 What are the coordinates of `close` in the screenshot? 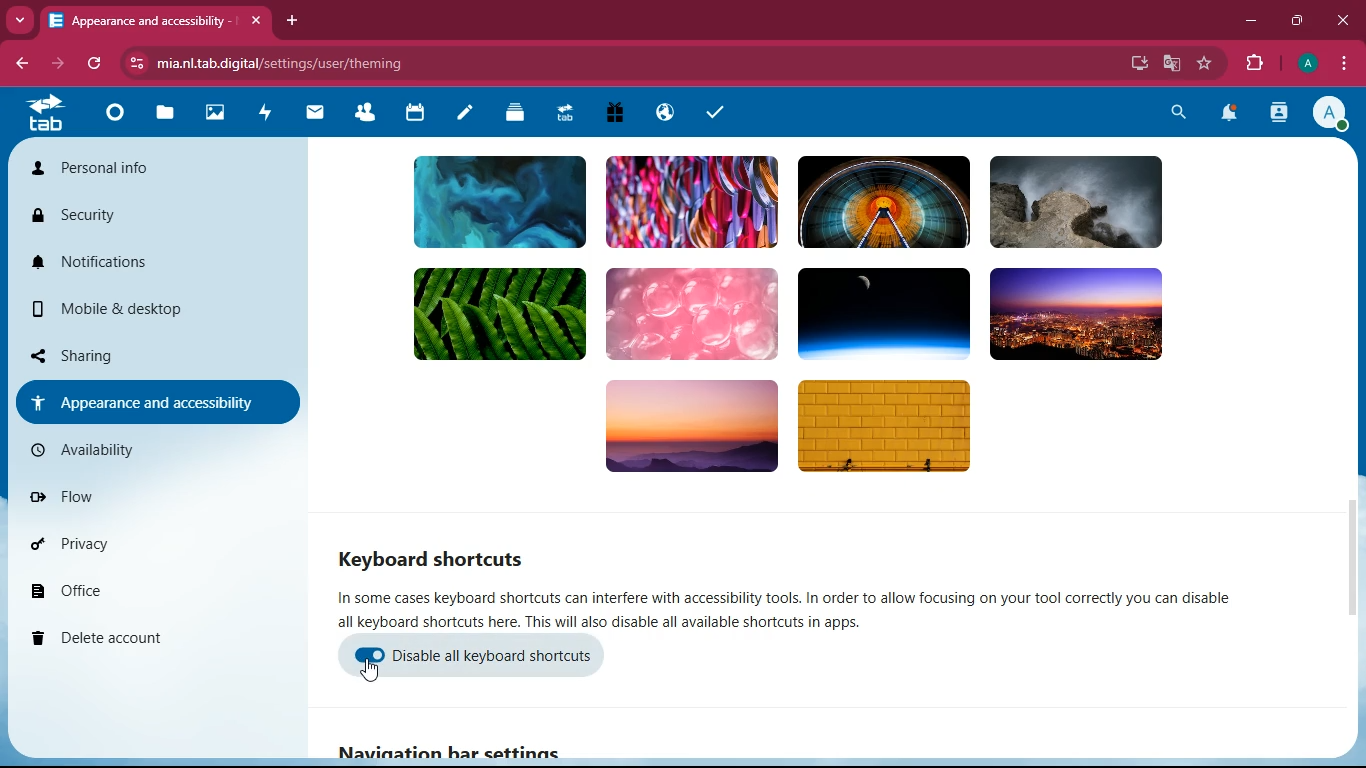 It's located at (1344, 21).